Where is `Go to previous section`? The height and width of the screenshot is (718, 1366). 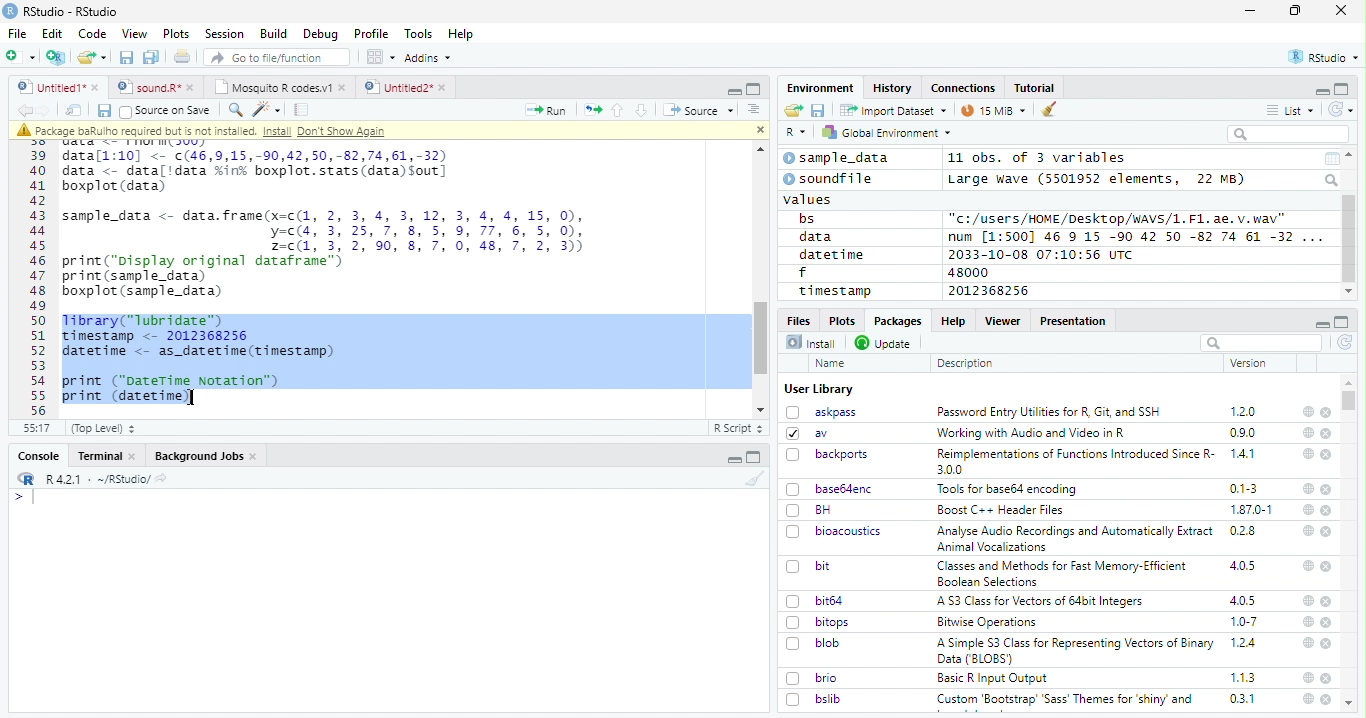
Go to previous section is located at coordinates (619, 110).